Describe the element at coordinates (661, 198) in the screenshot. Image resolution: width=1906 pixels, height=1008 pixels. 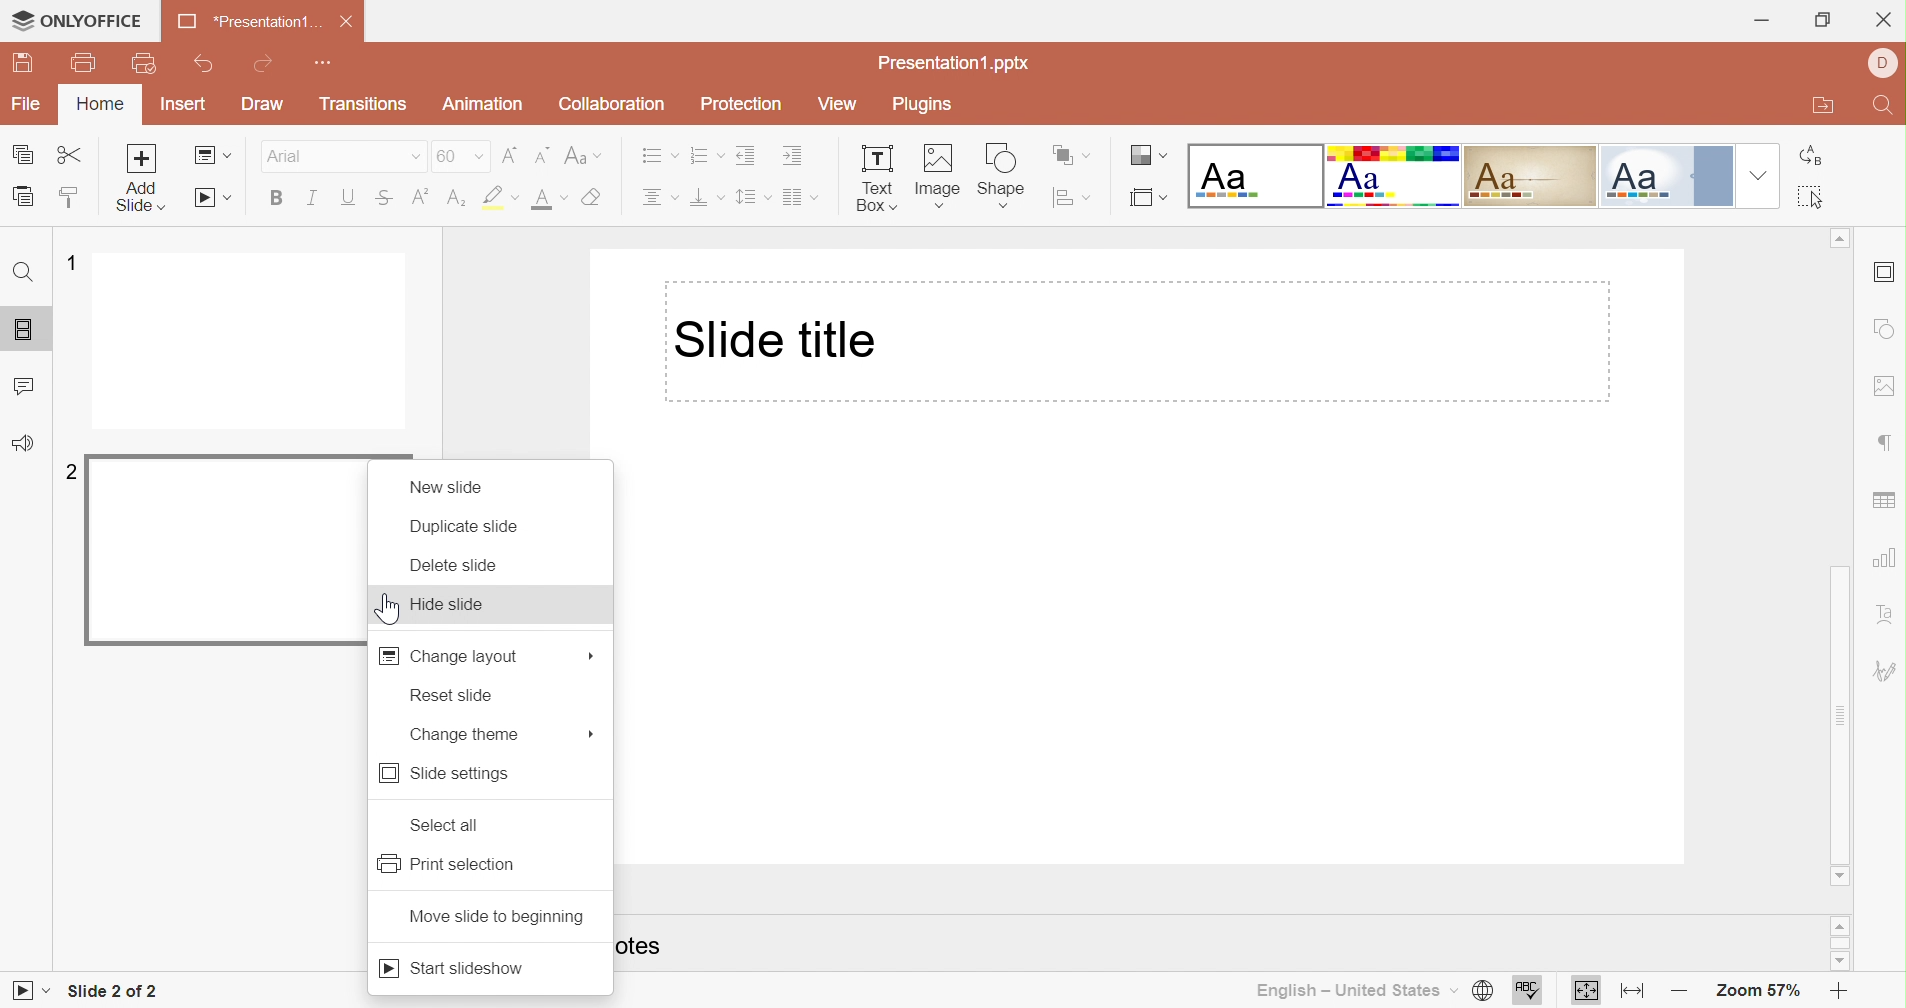
I see `Align center` at that location.